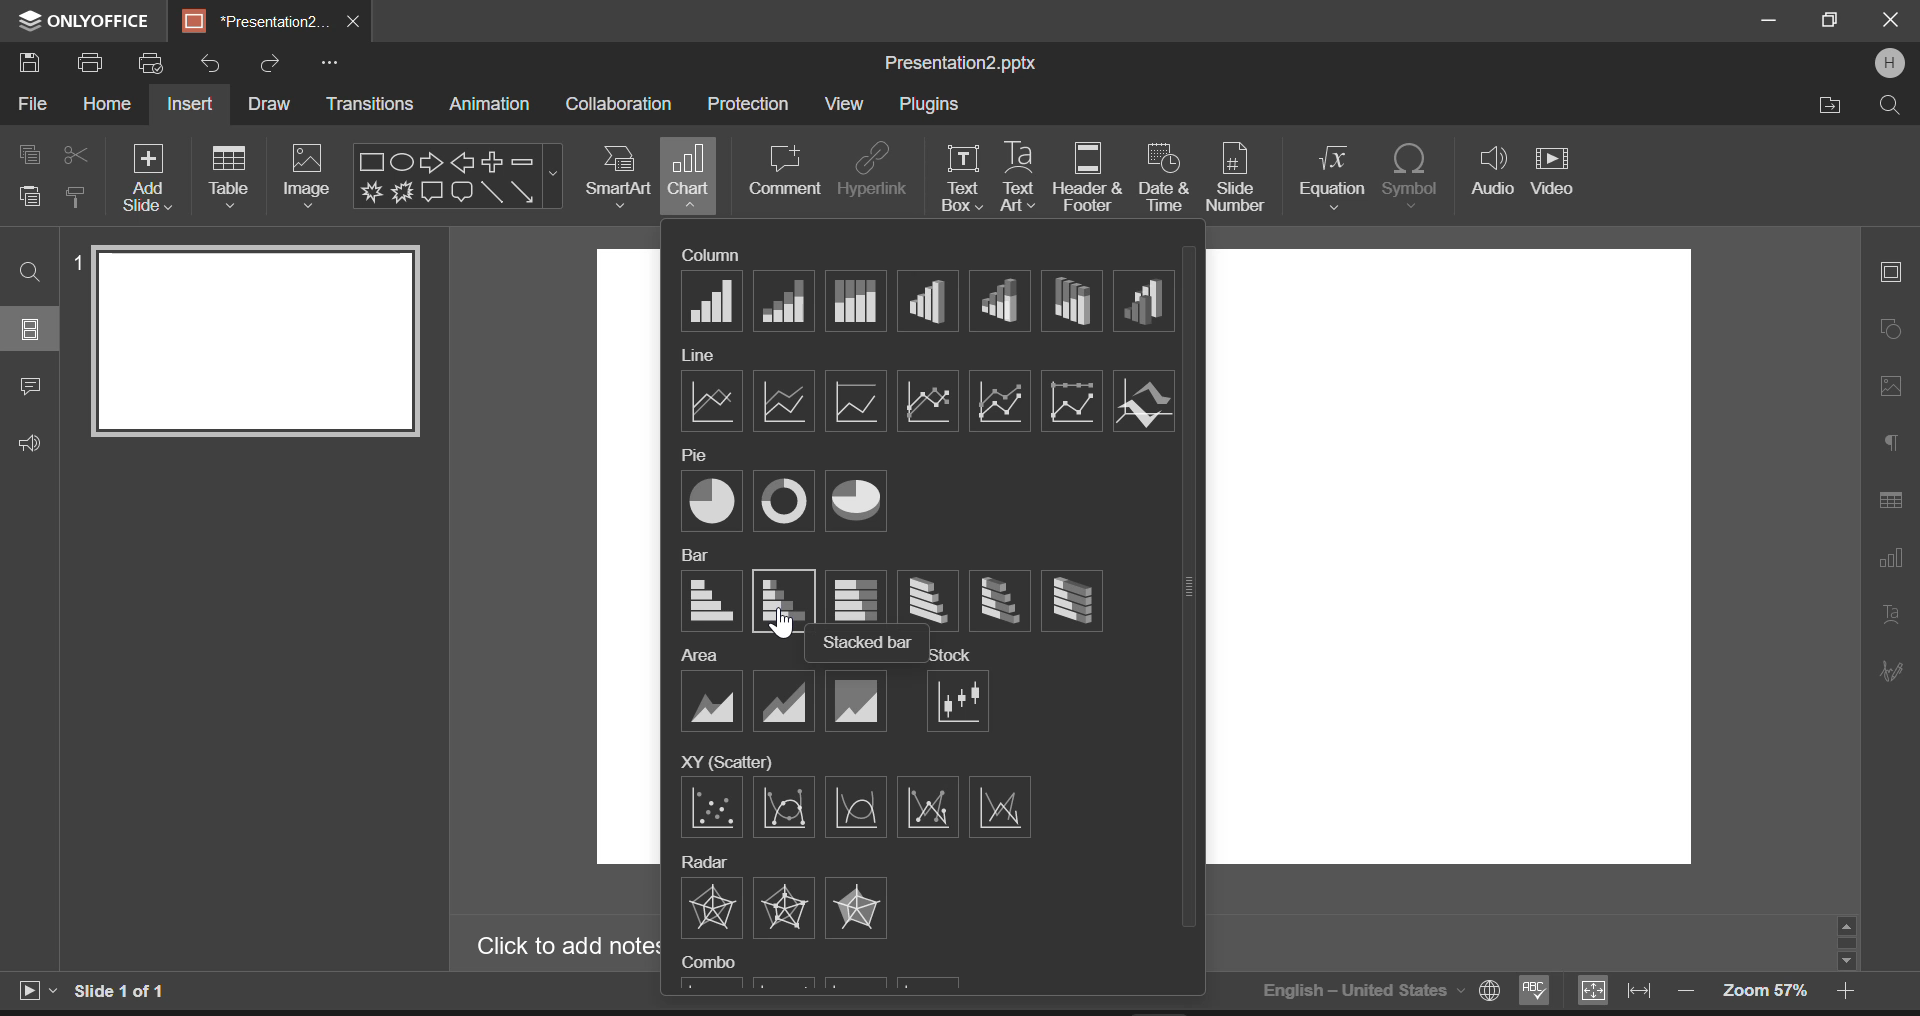 The width and height of the screenshot is (1920, 1016). I want to click on Radar, so click(707, 861).